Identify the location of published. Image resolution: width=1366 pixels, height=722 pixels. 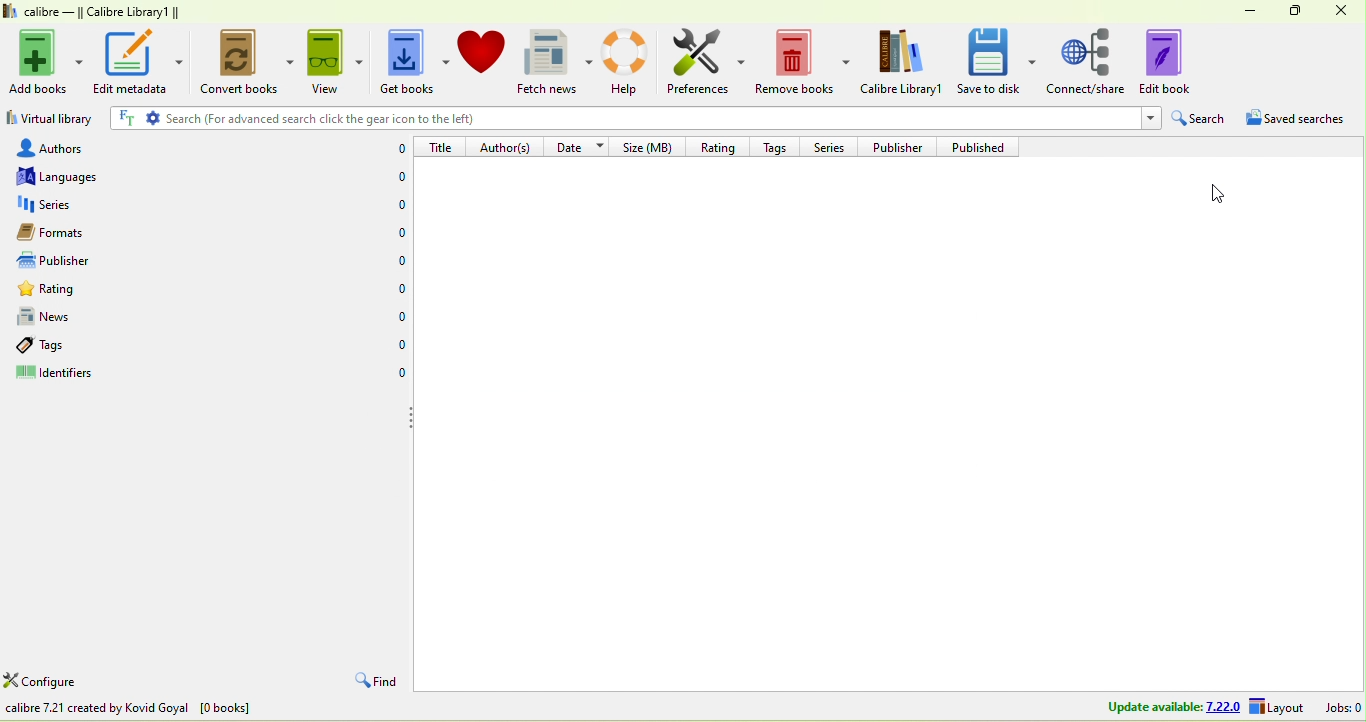
(985, 147).